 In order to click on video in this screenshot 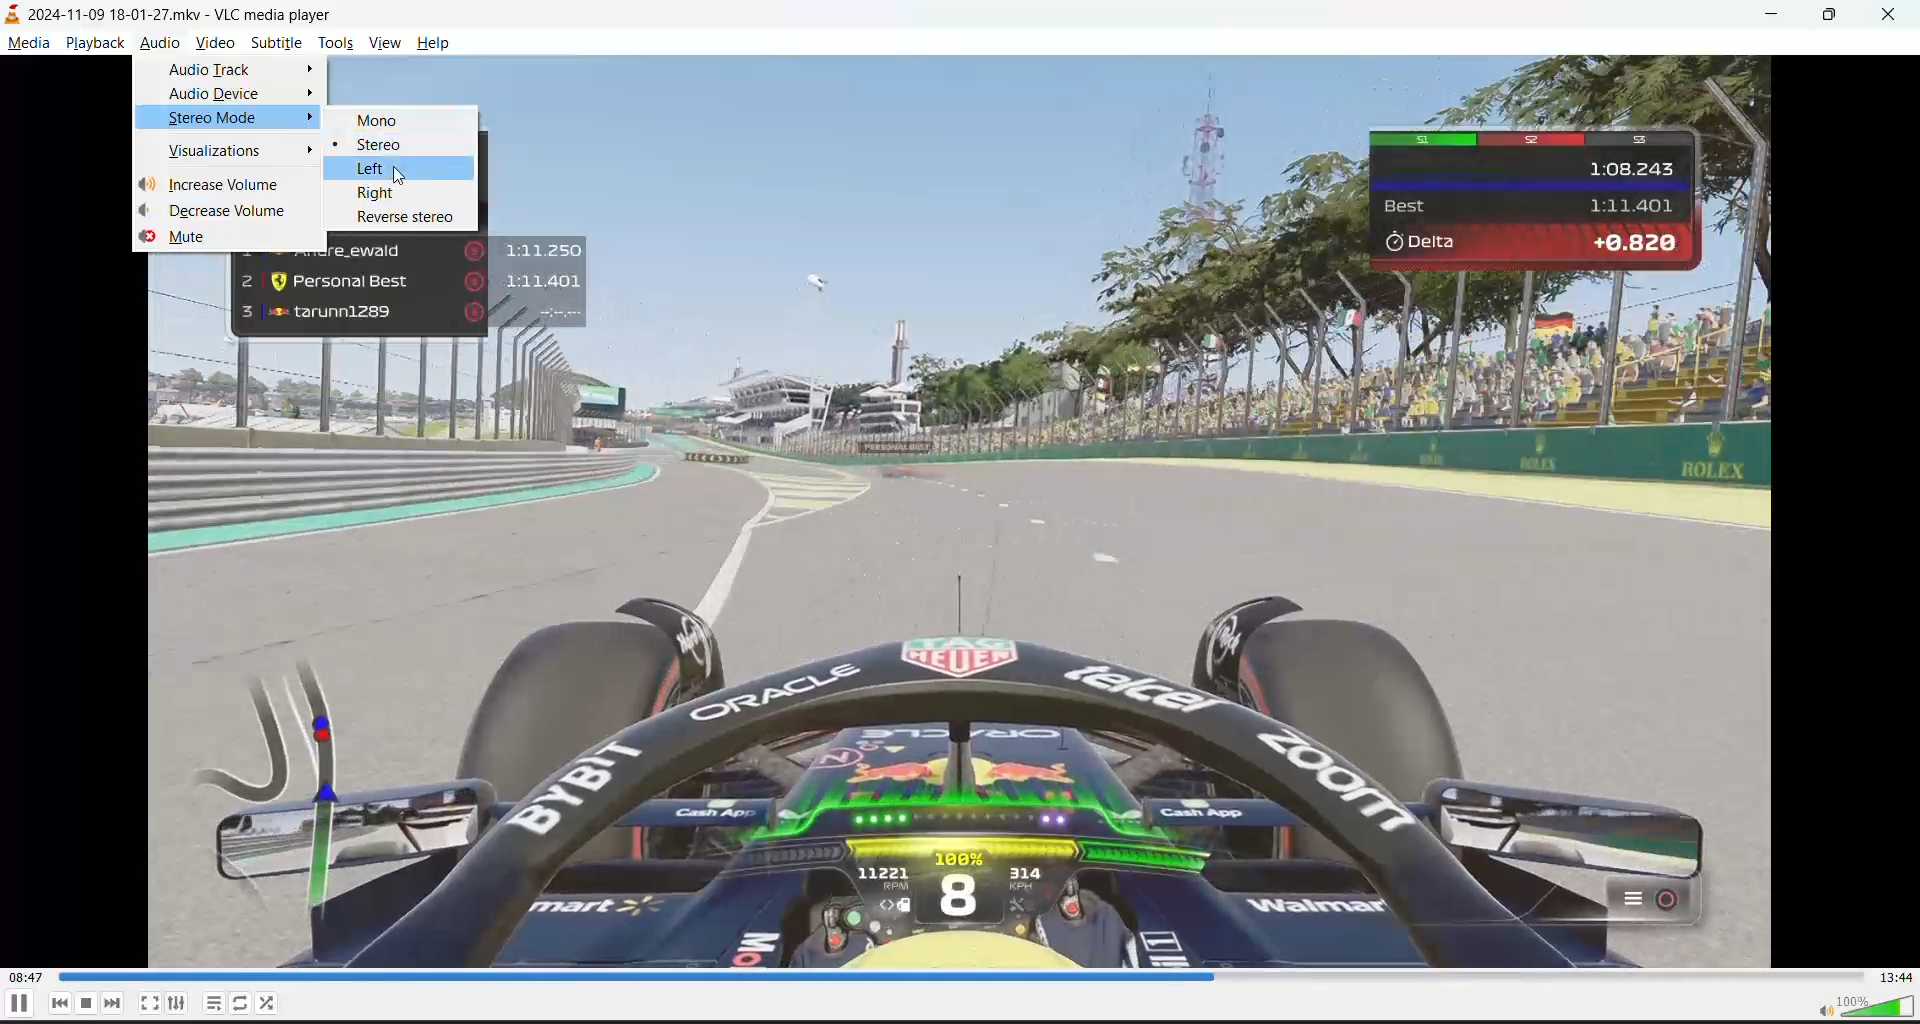, I will do `click(213, 42)`.